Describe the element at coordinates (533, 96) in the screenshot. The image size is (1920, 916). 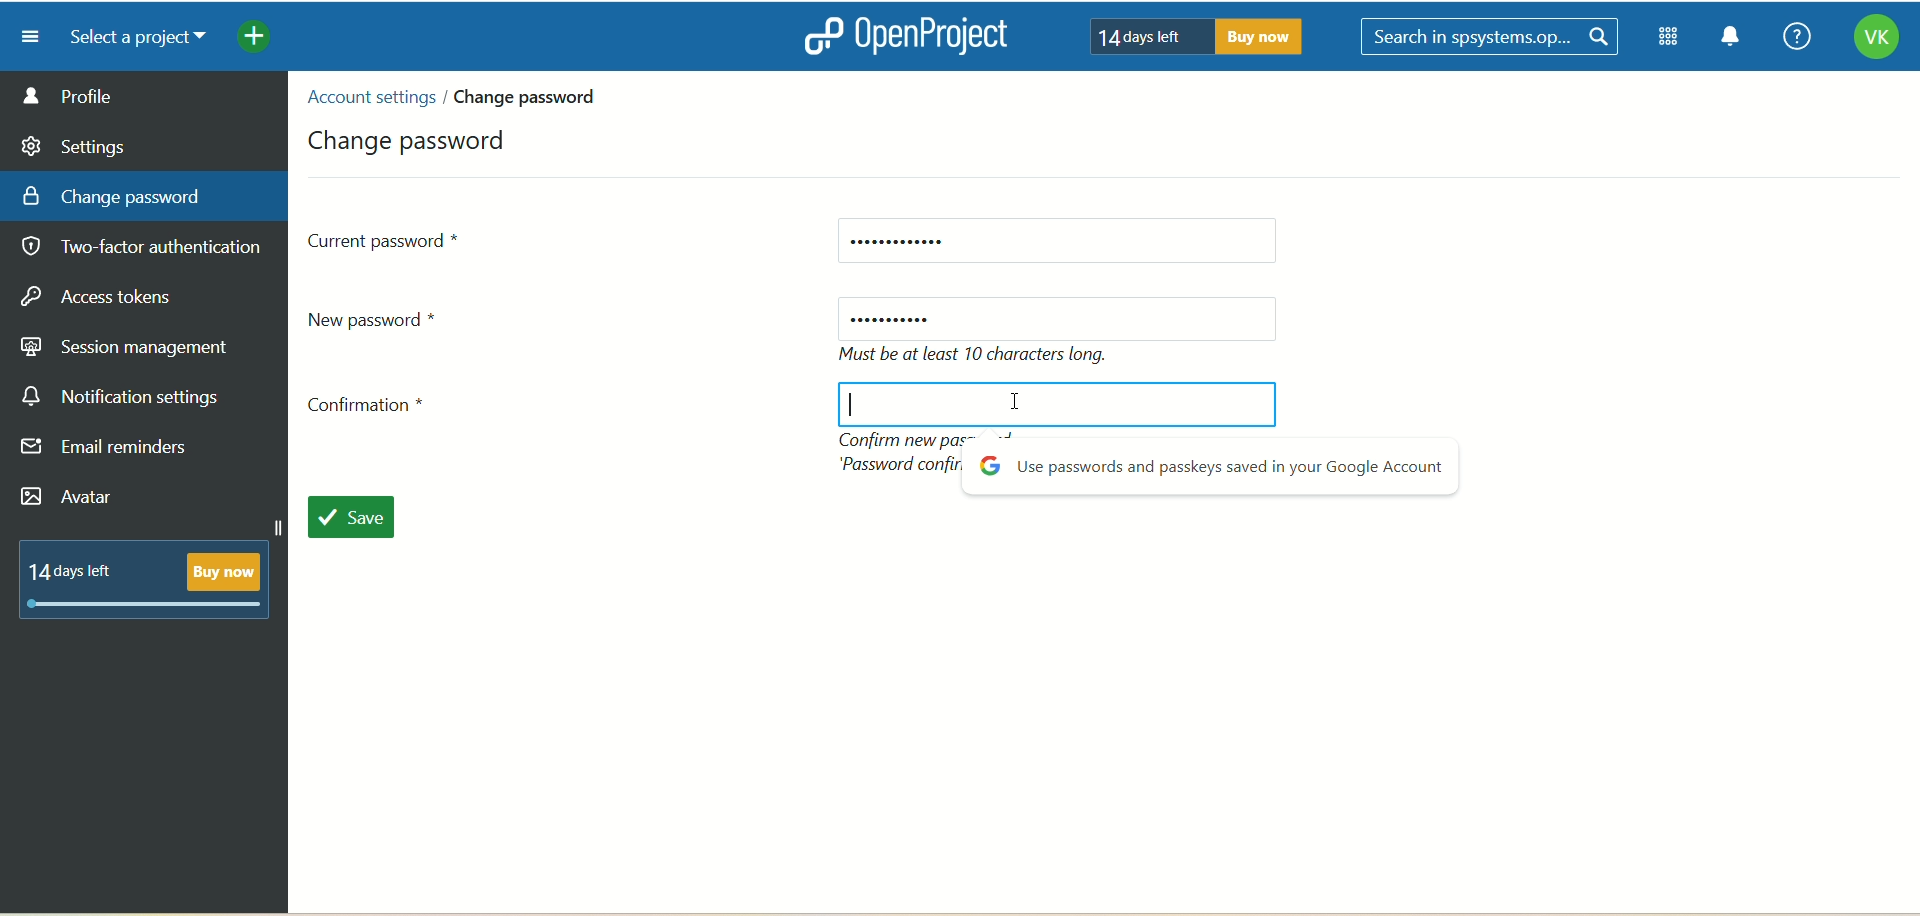
I see `change password` at that location.